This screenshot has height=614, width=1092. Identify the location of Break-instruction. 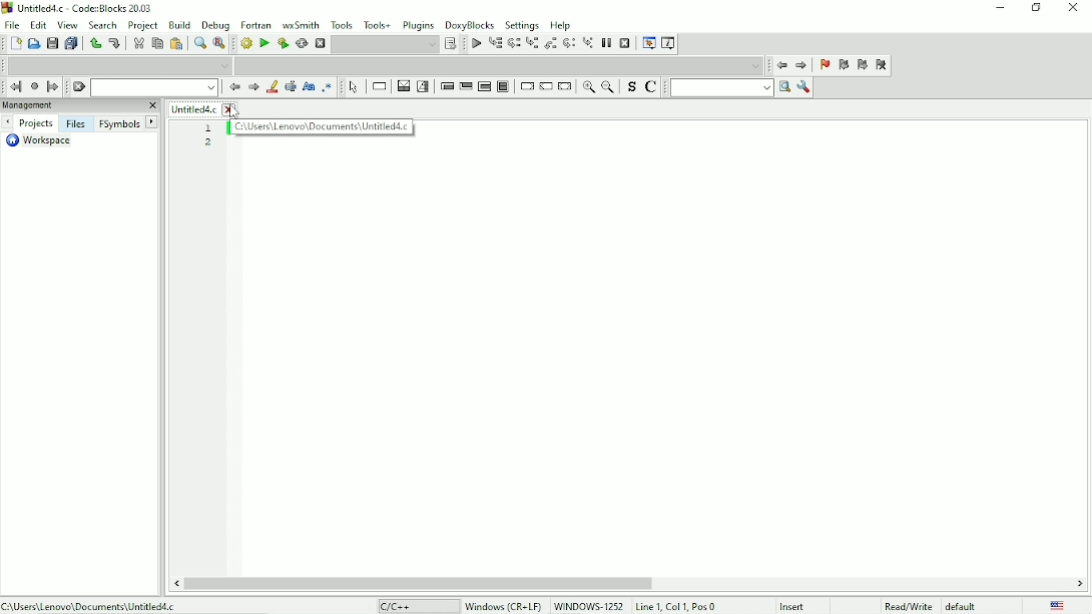
(527, 86).